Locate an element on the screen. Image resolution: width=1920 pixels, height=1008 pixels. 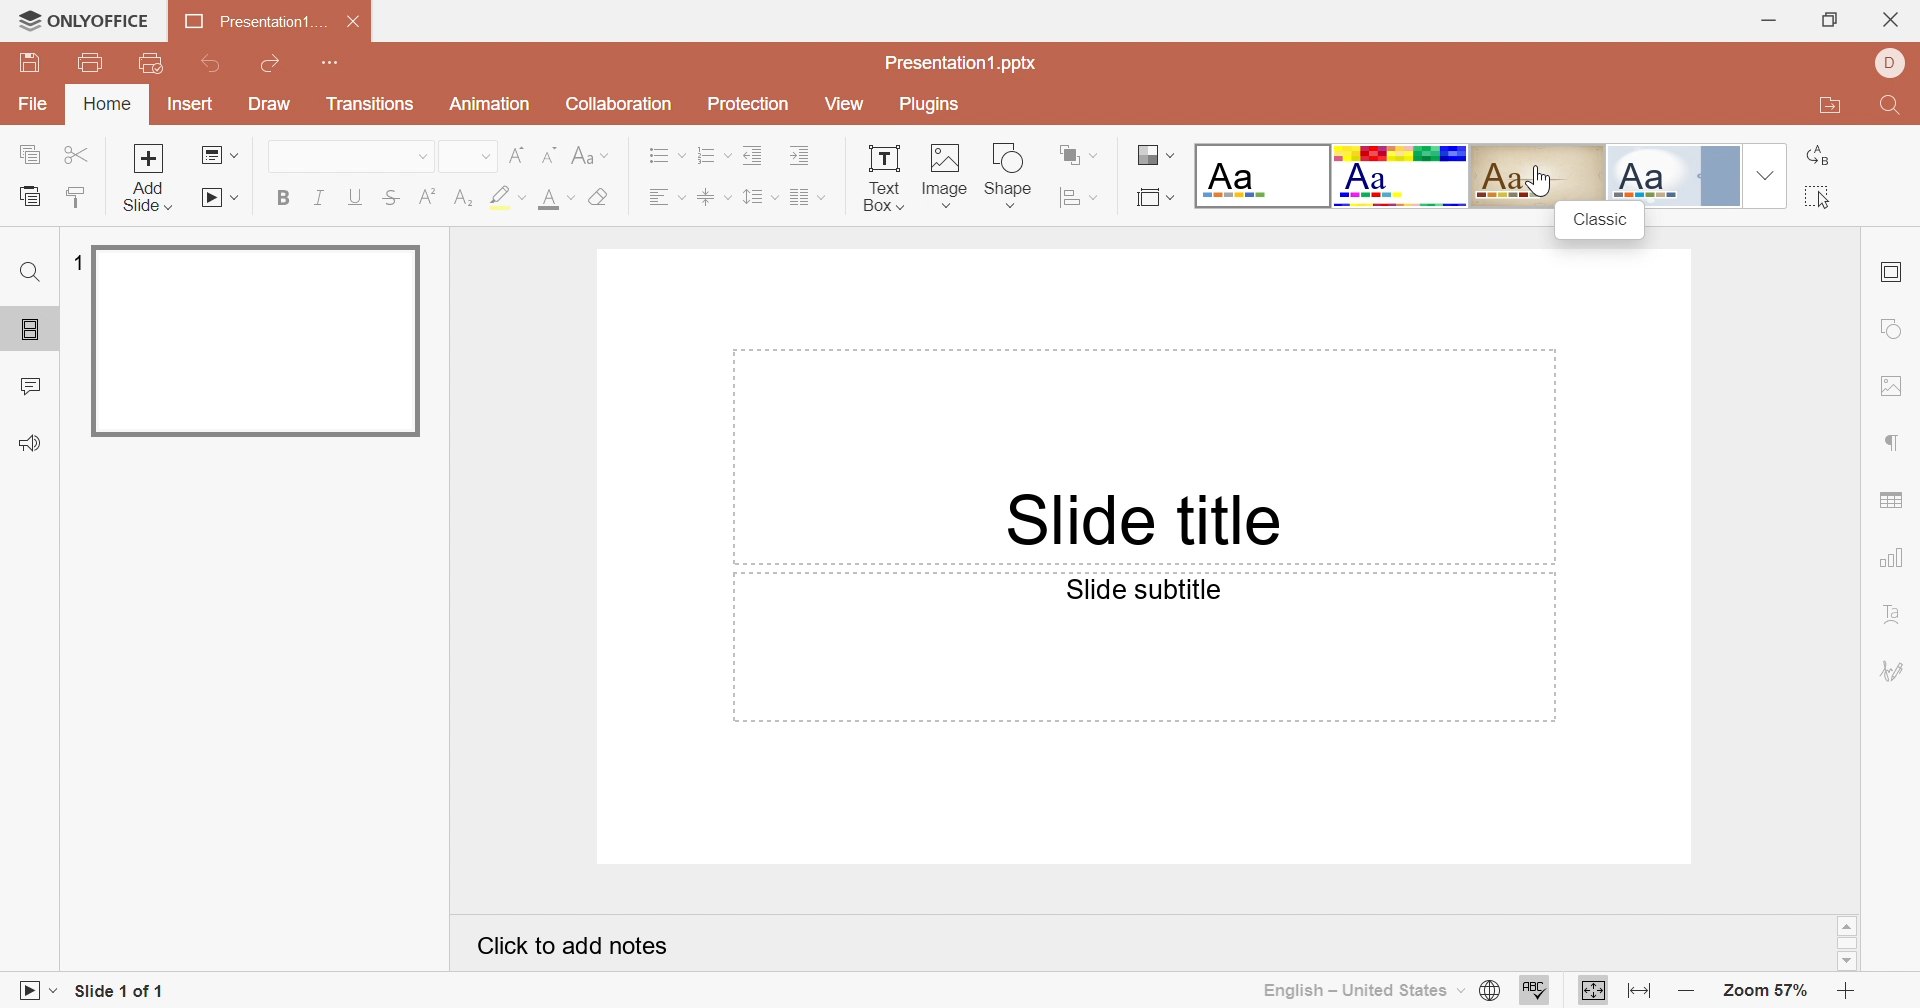
Drop Down is located at coordinates (1174, 197).